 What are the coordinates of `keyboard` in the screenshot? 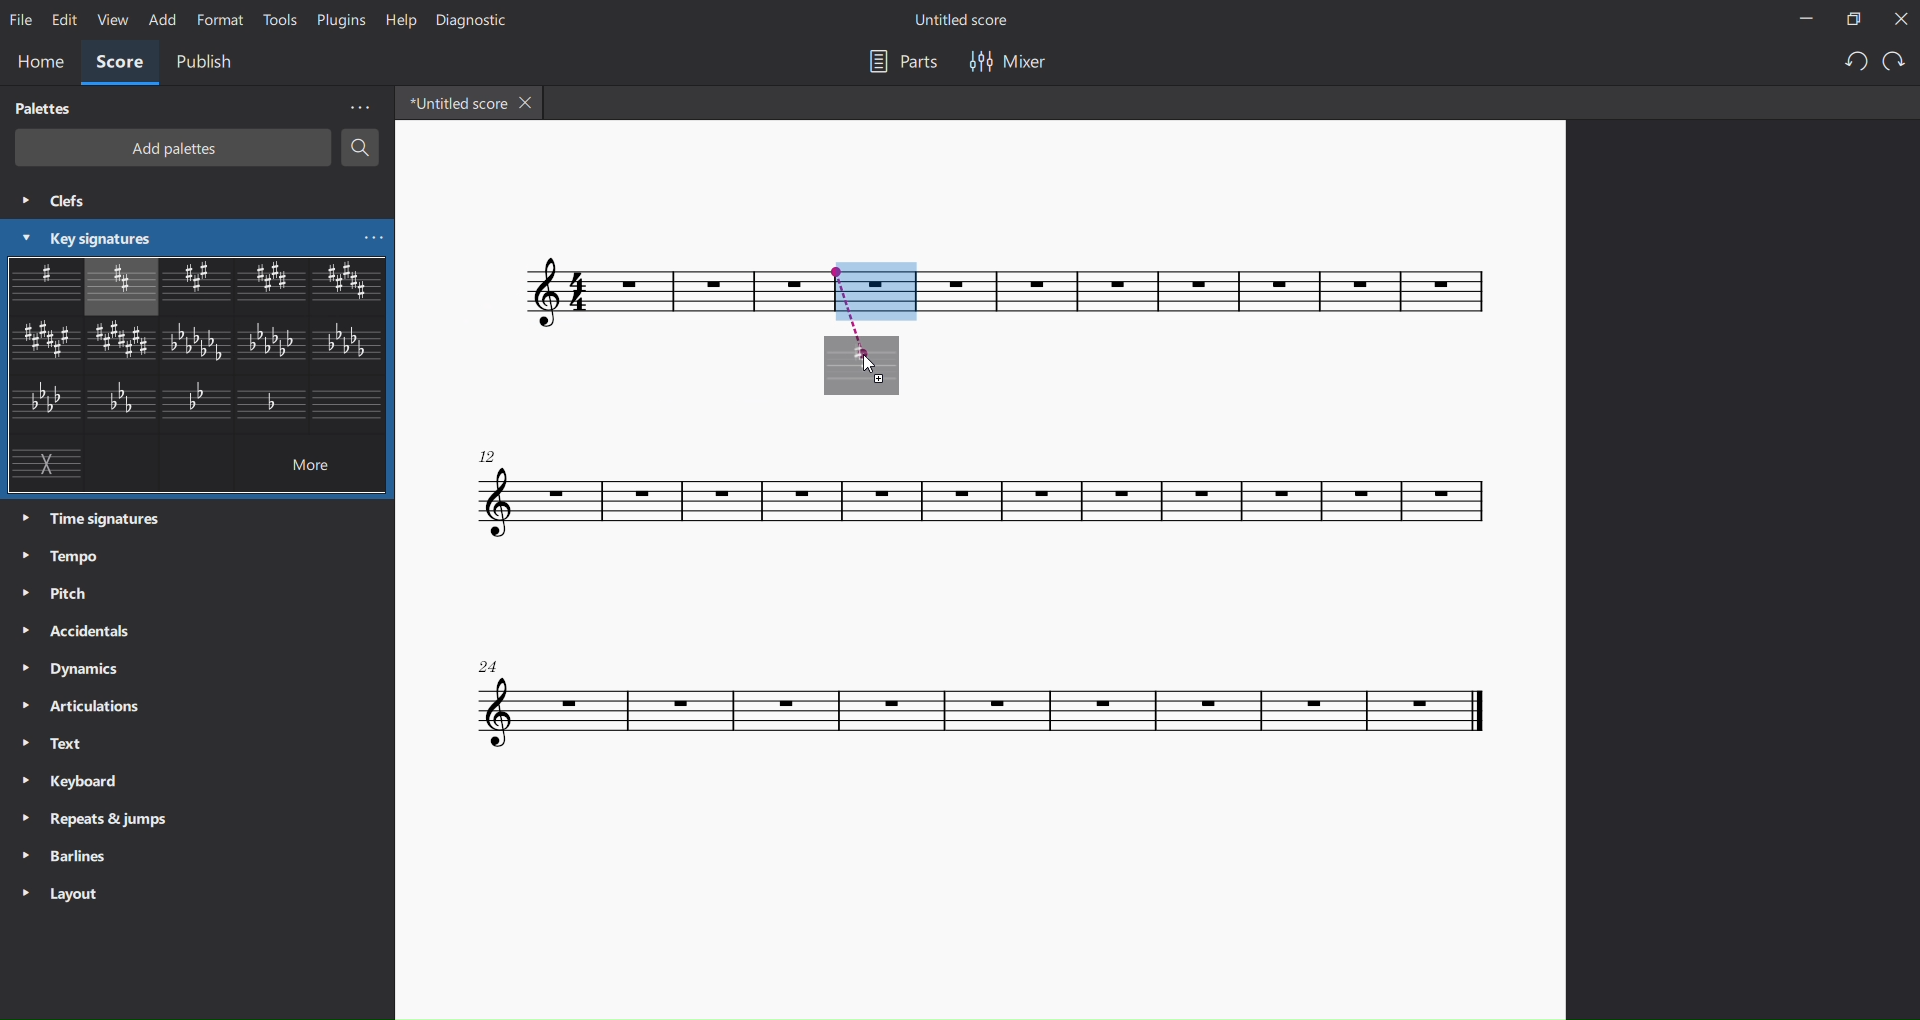 It's located at (79, 781).